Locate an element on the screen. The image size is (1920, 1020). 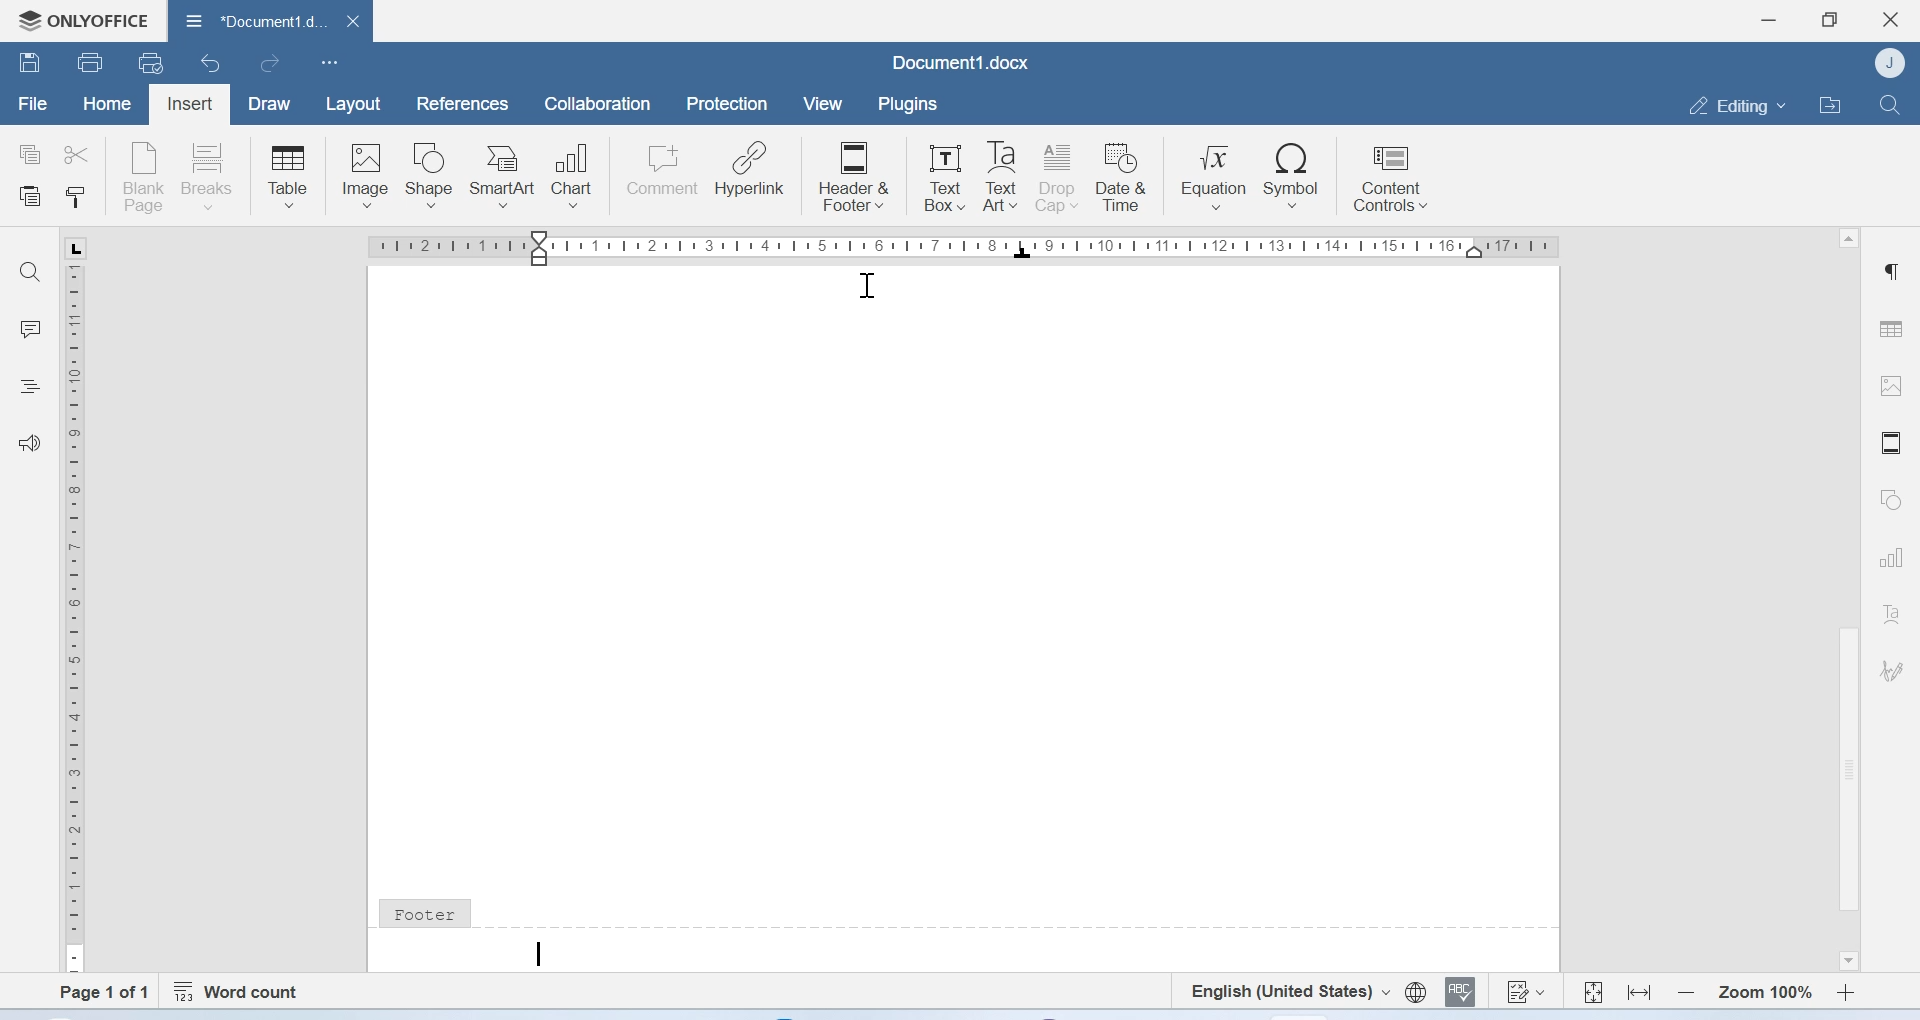
Text is located at coordinates (1891, 614).